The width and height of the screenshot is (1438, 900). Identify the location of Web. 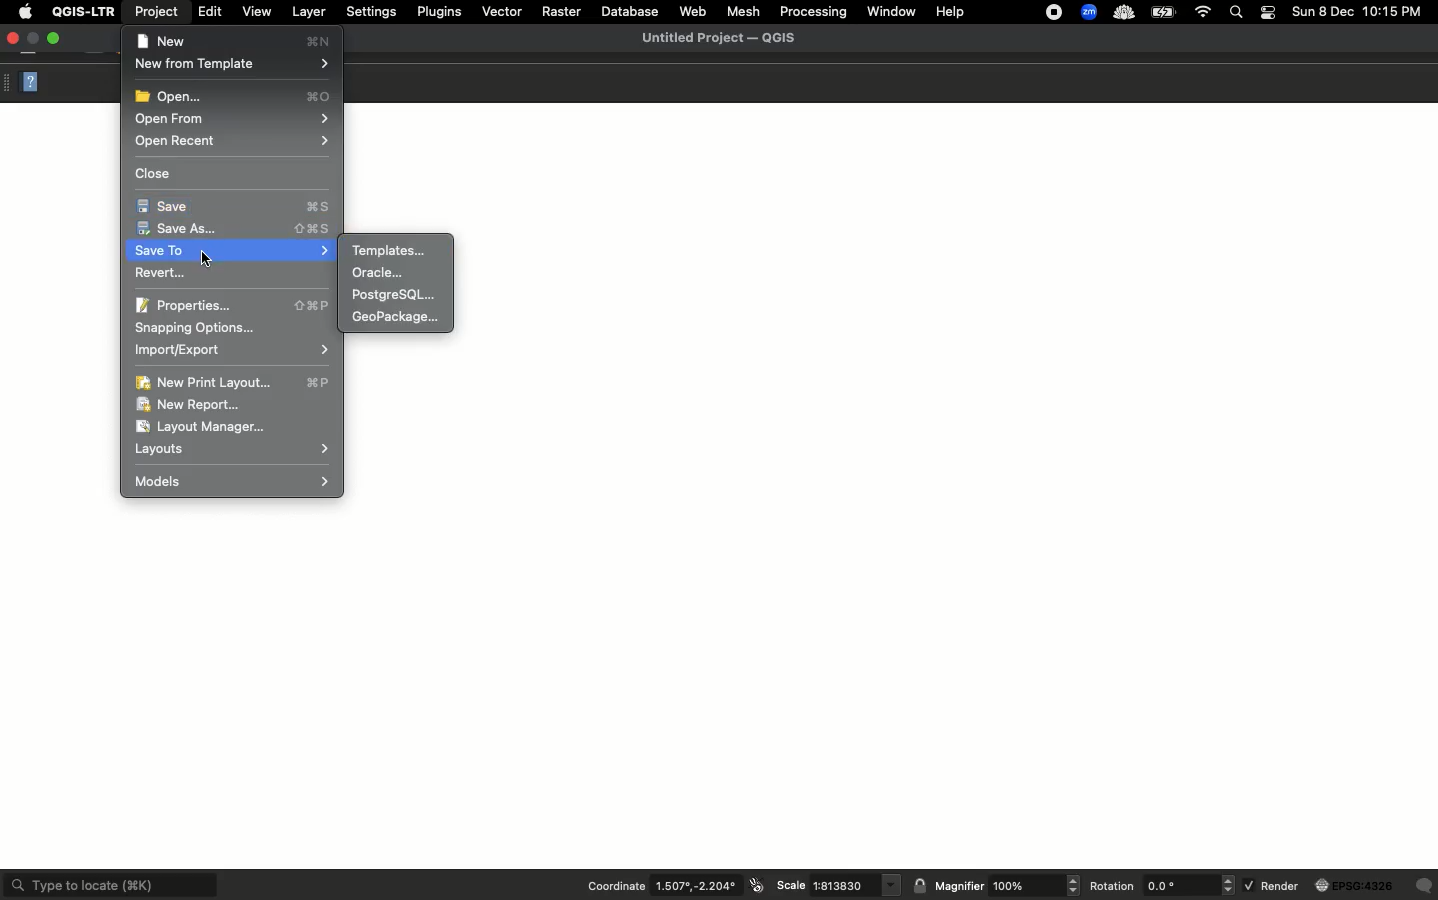
(694, 10).